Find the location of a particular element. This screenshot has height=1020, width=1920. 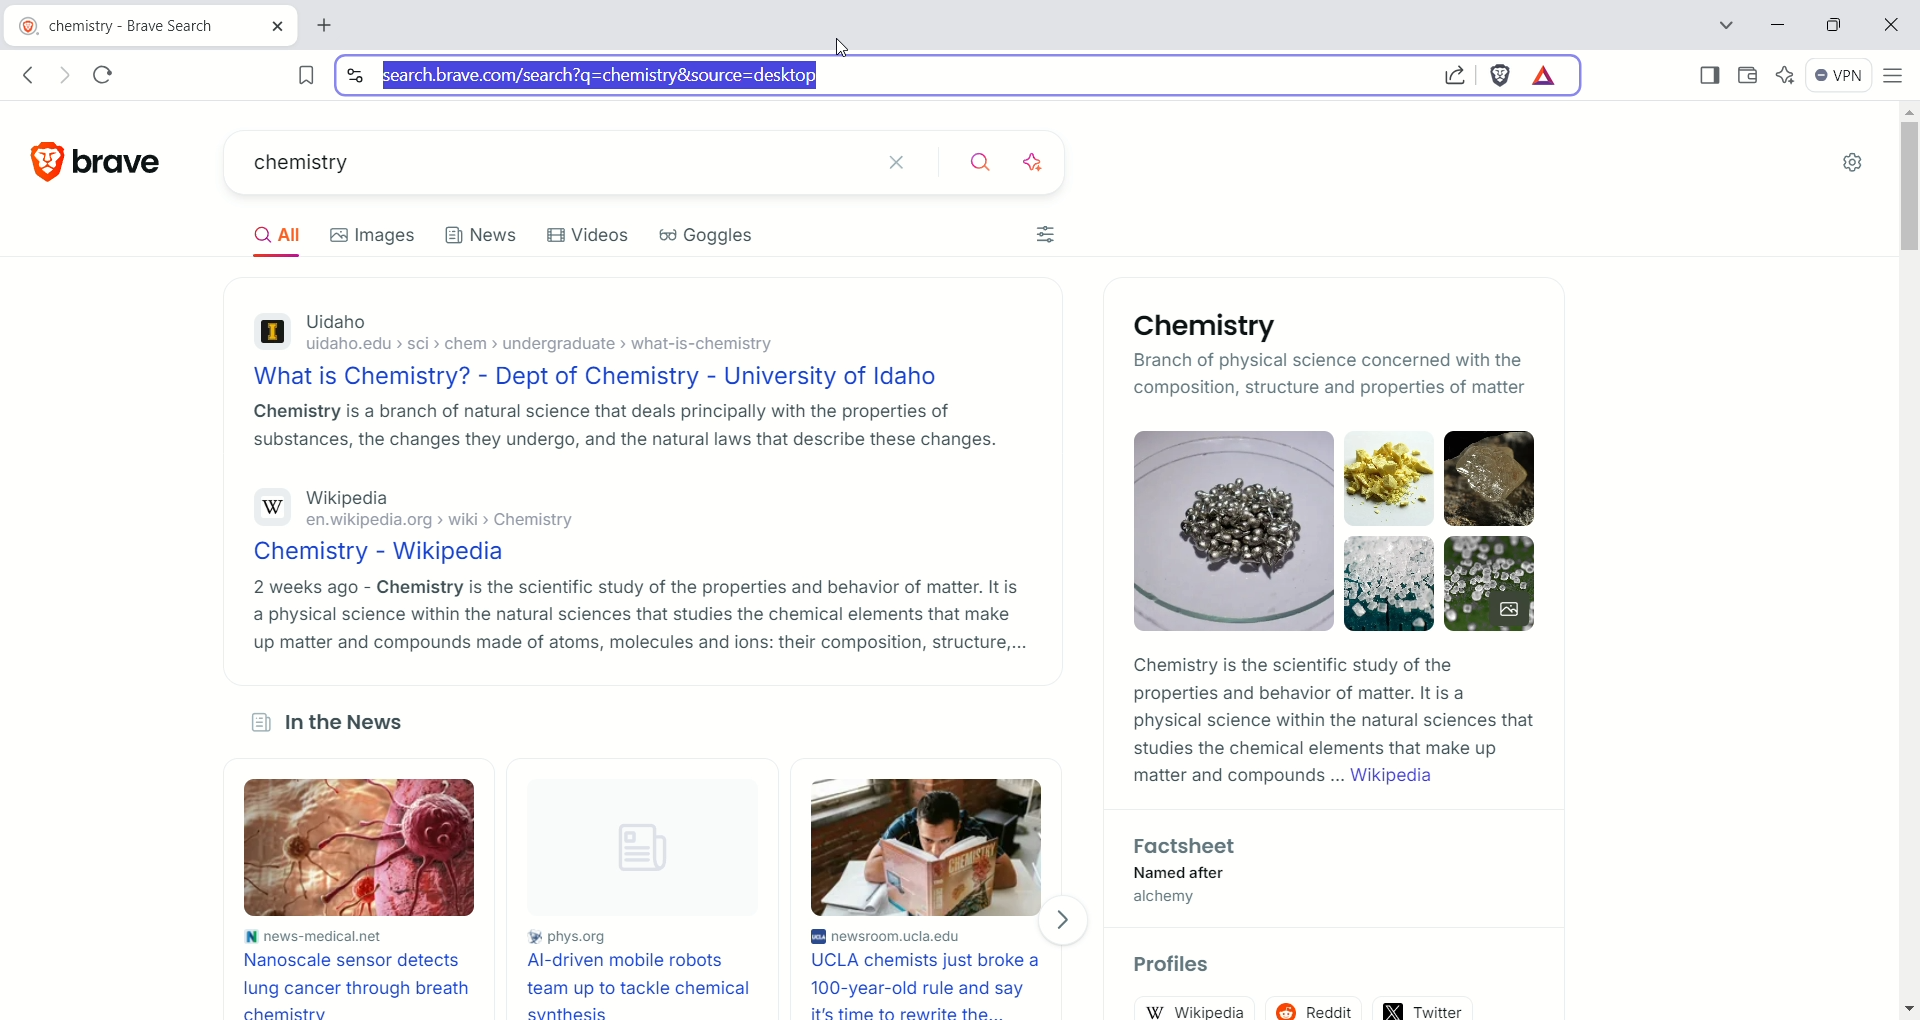

wallet is located at coordinates (1748, 77).